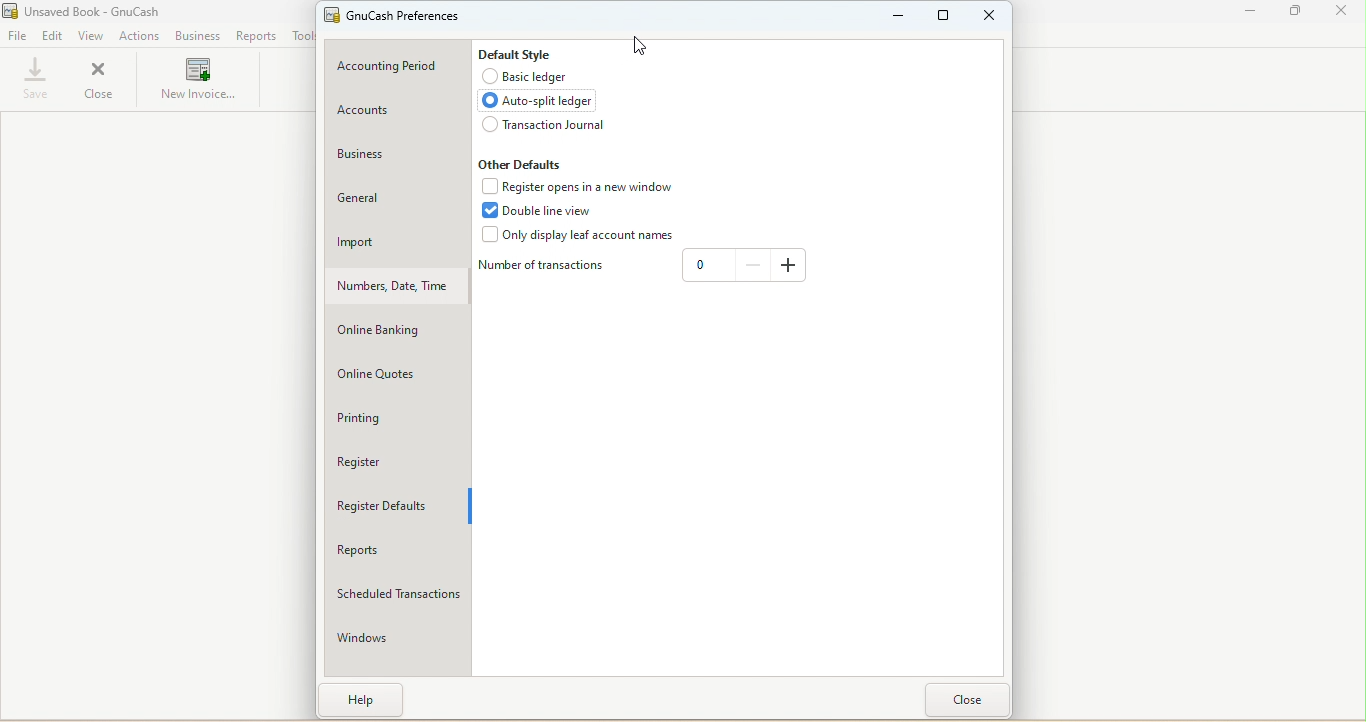 This screenshot has height=722, width=1366. What do you see at coordinates (989, 17) in the screenshot?
I see `Close` at bounding box center [989, 17].